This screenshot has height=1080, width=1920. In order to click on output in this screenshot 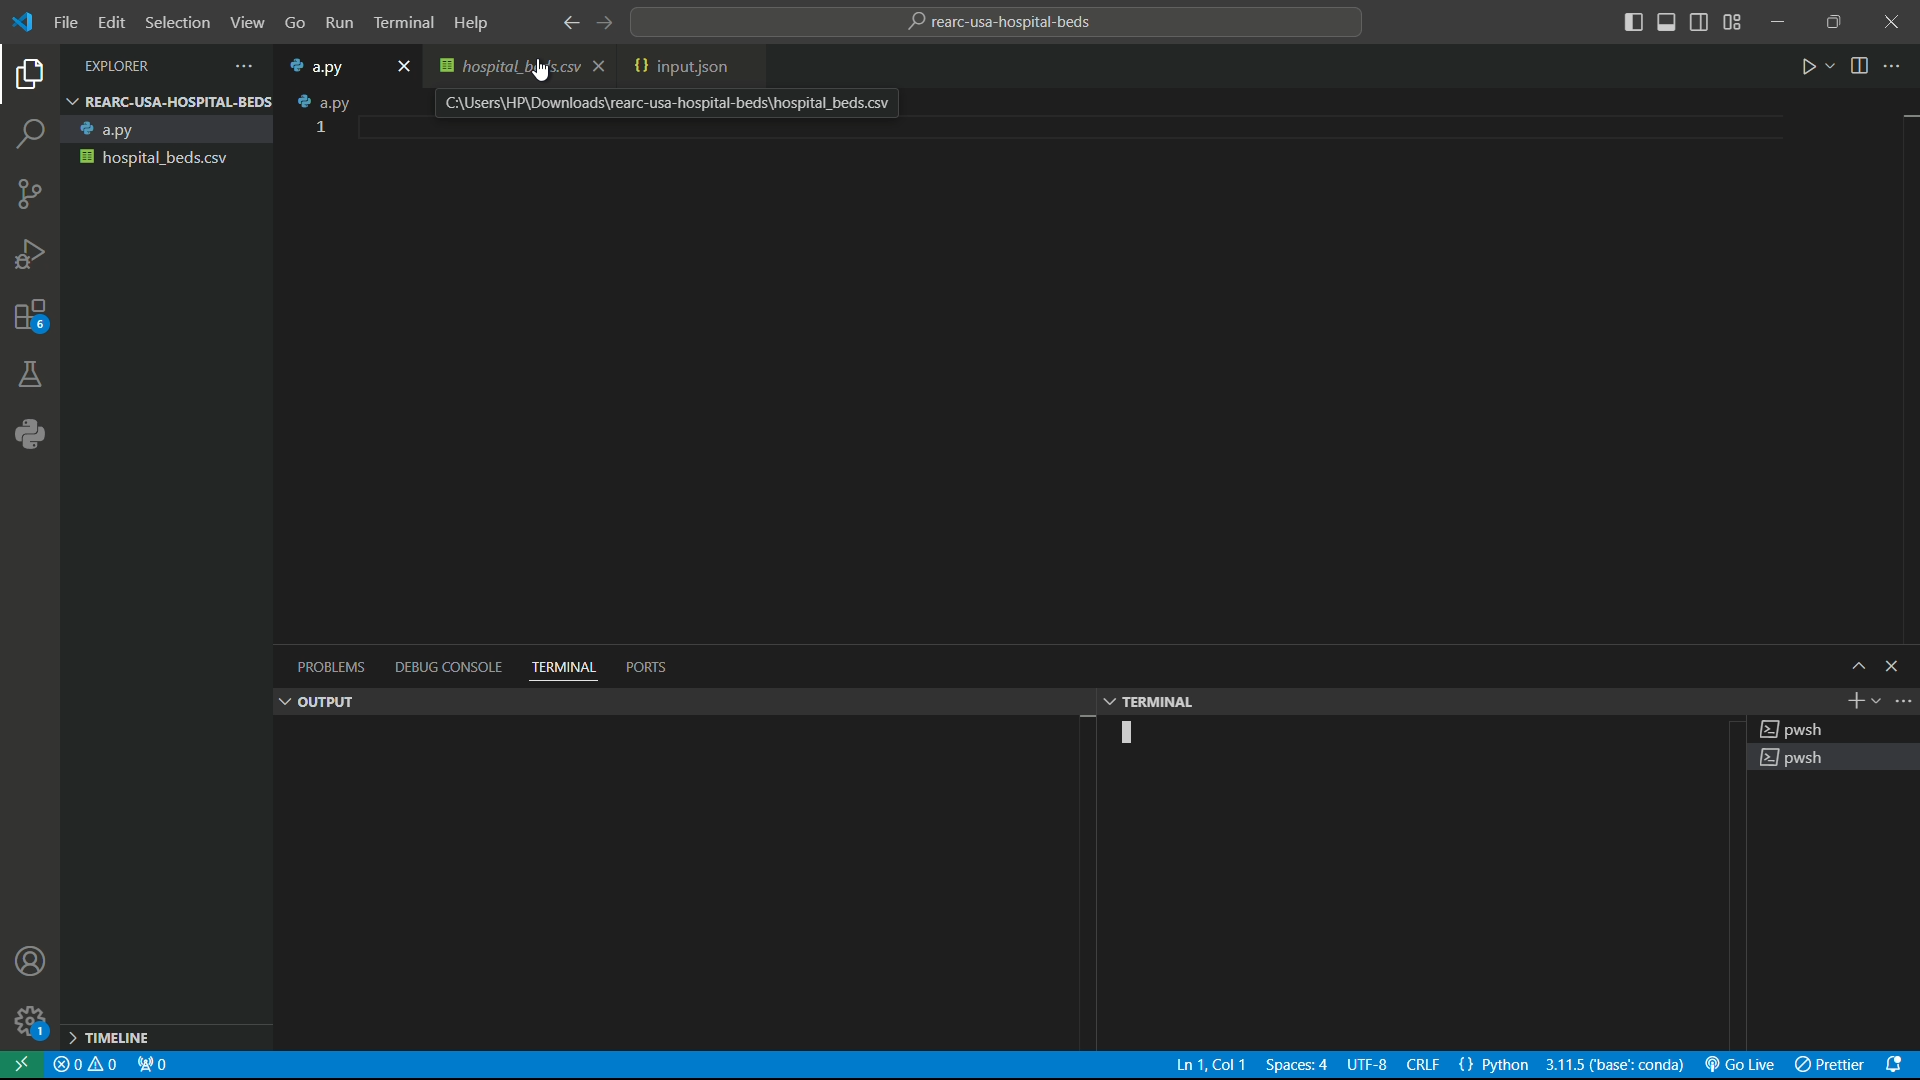, I will do `click(315, 703)`.